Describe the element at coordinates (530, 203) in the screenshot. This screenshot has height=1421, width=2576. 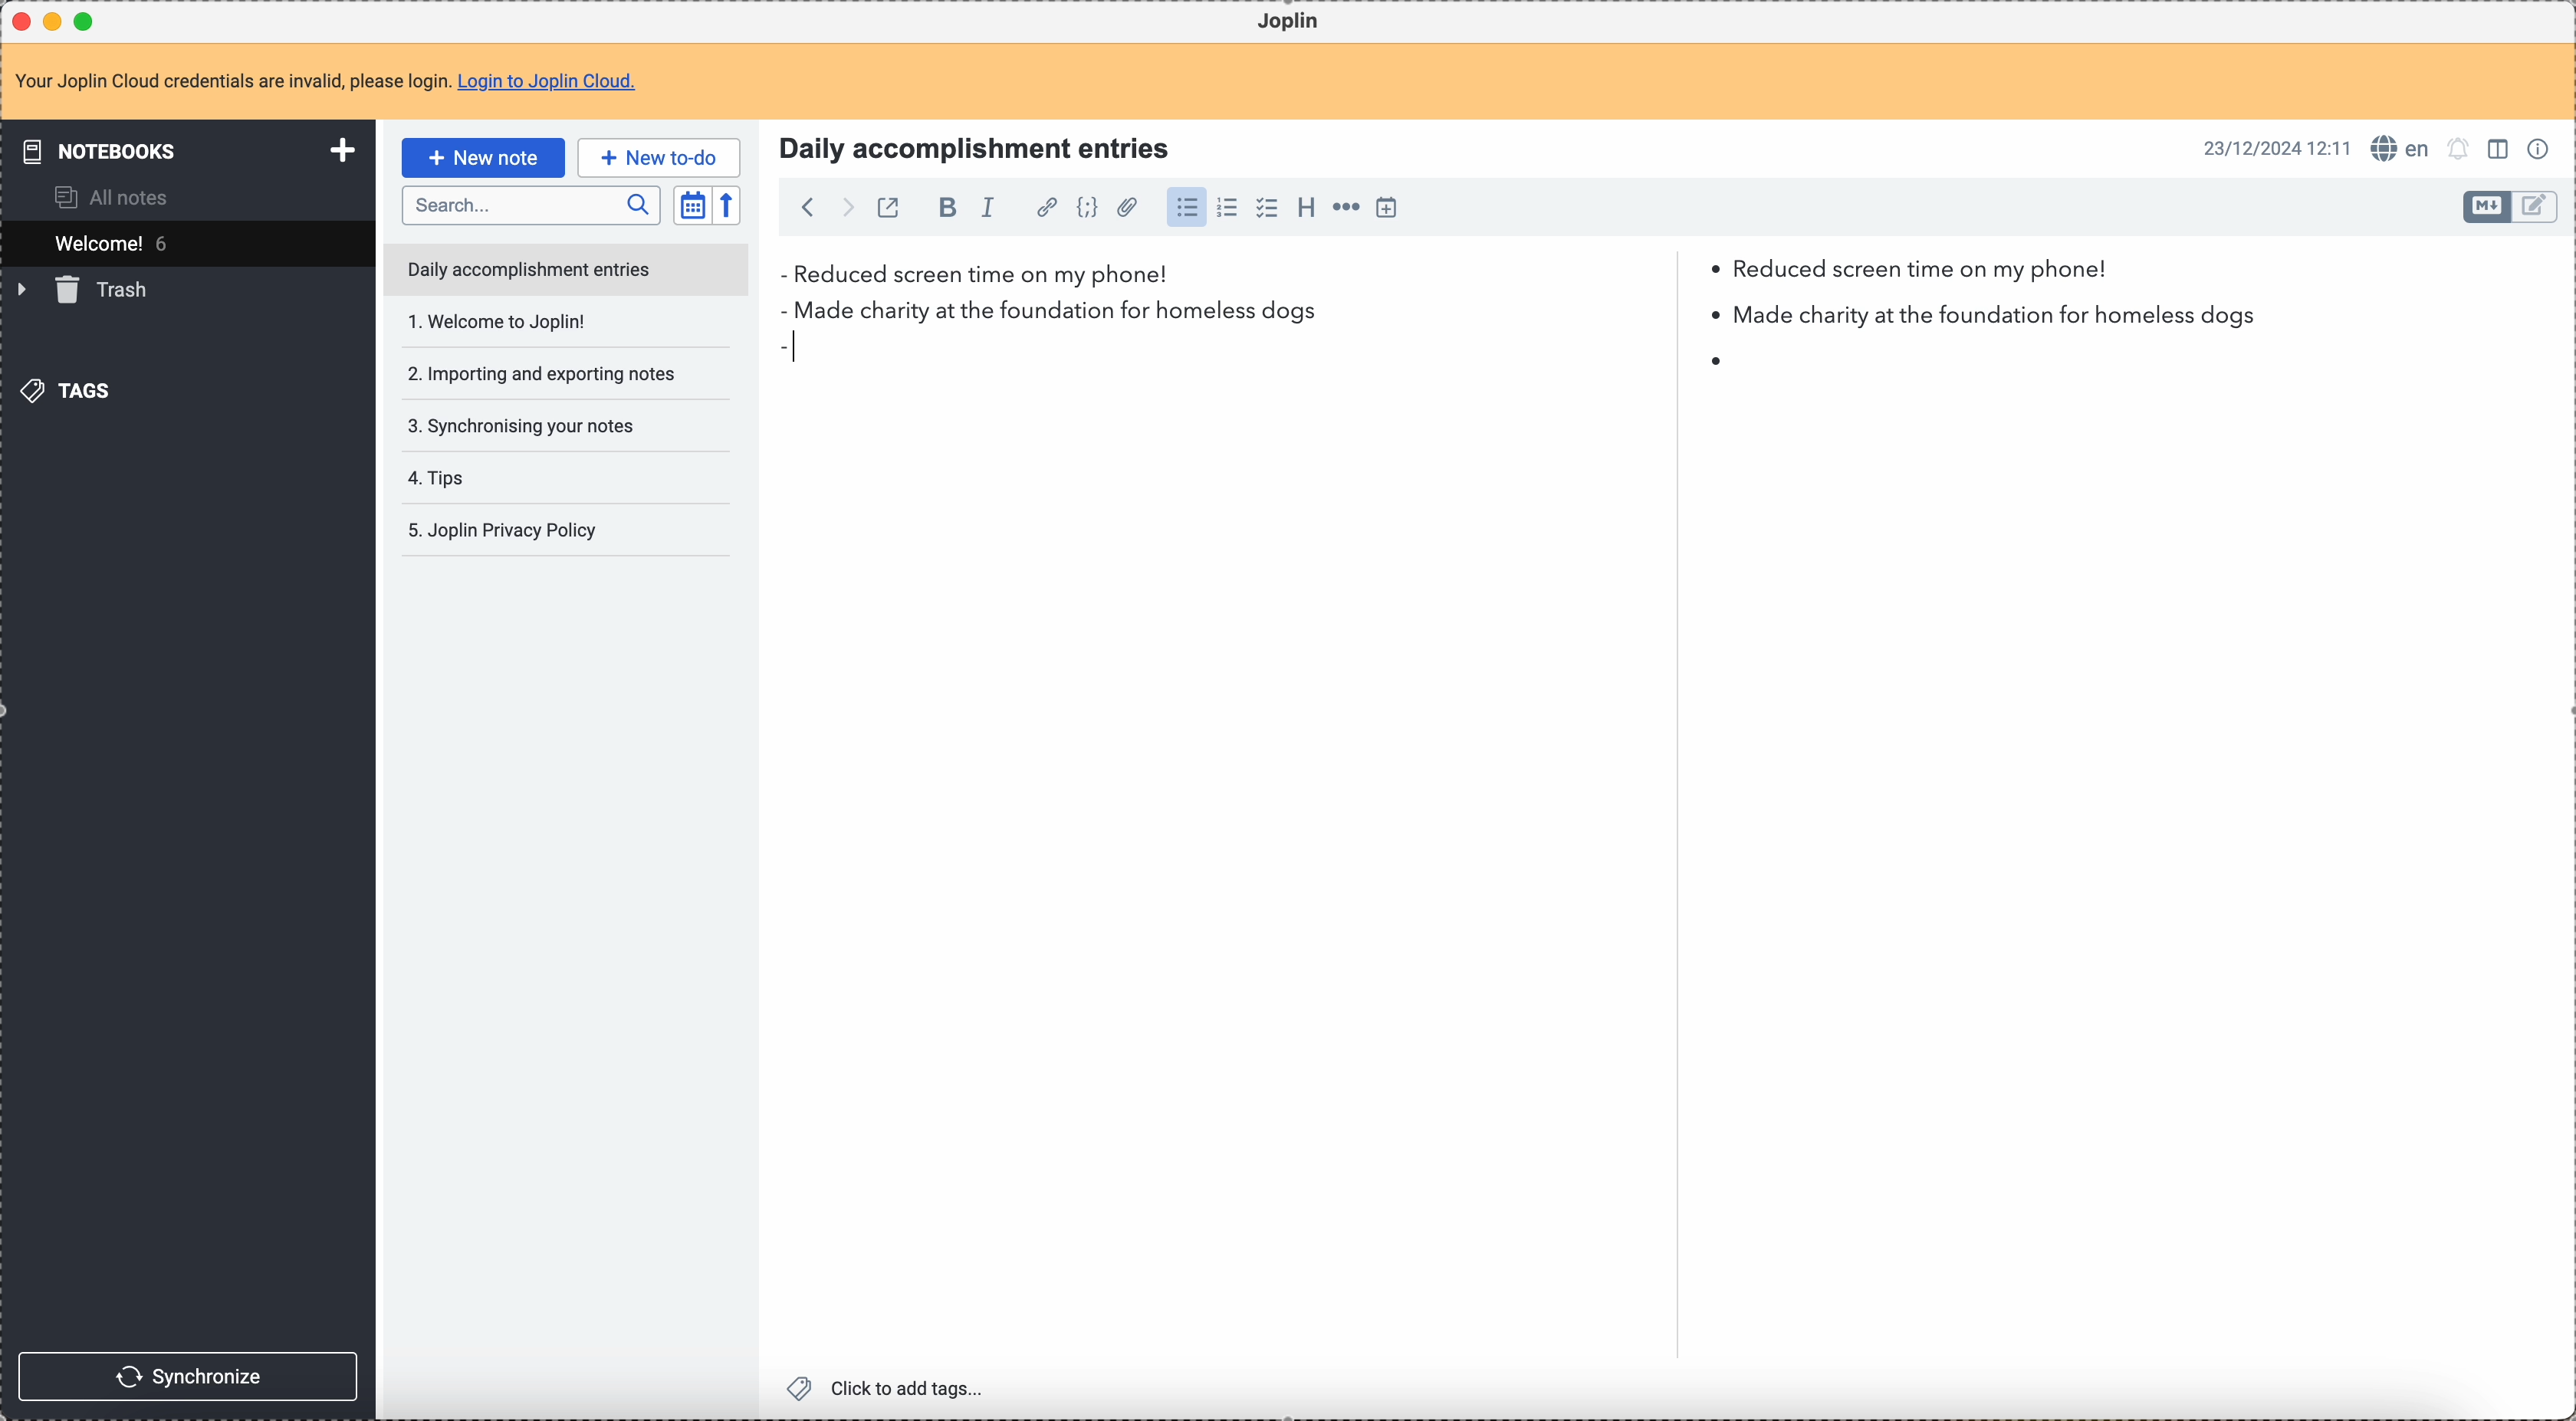
I see `search bar` at that location.